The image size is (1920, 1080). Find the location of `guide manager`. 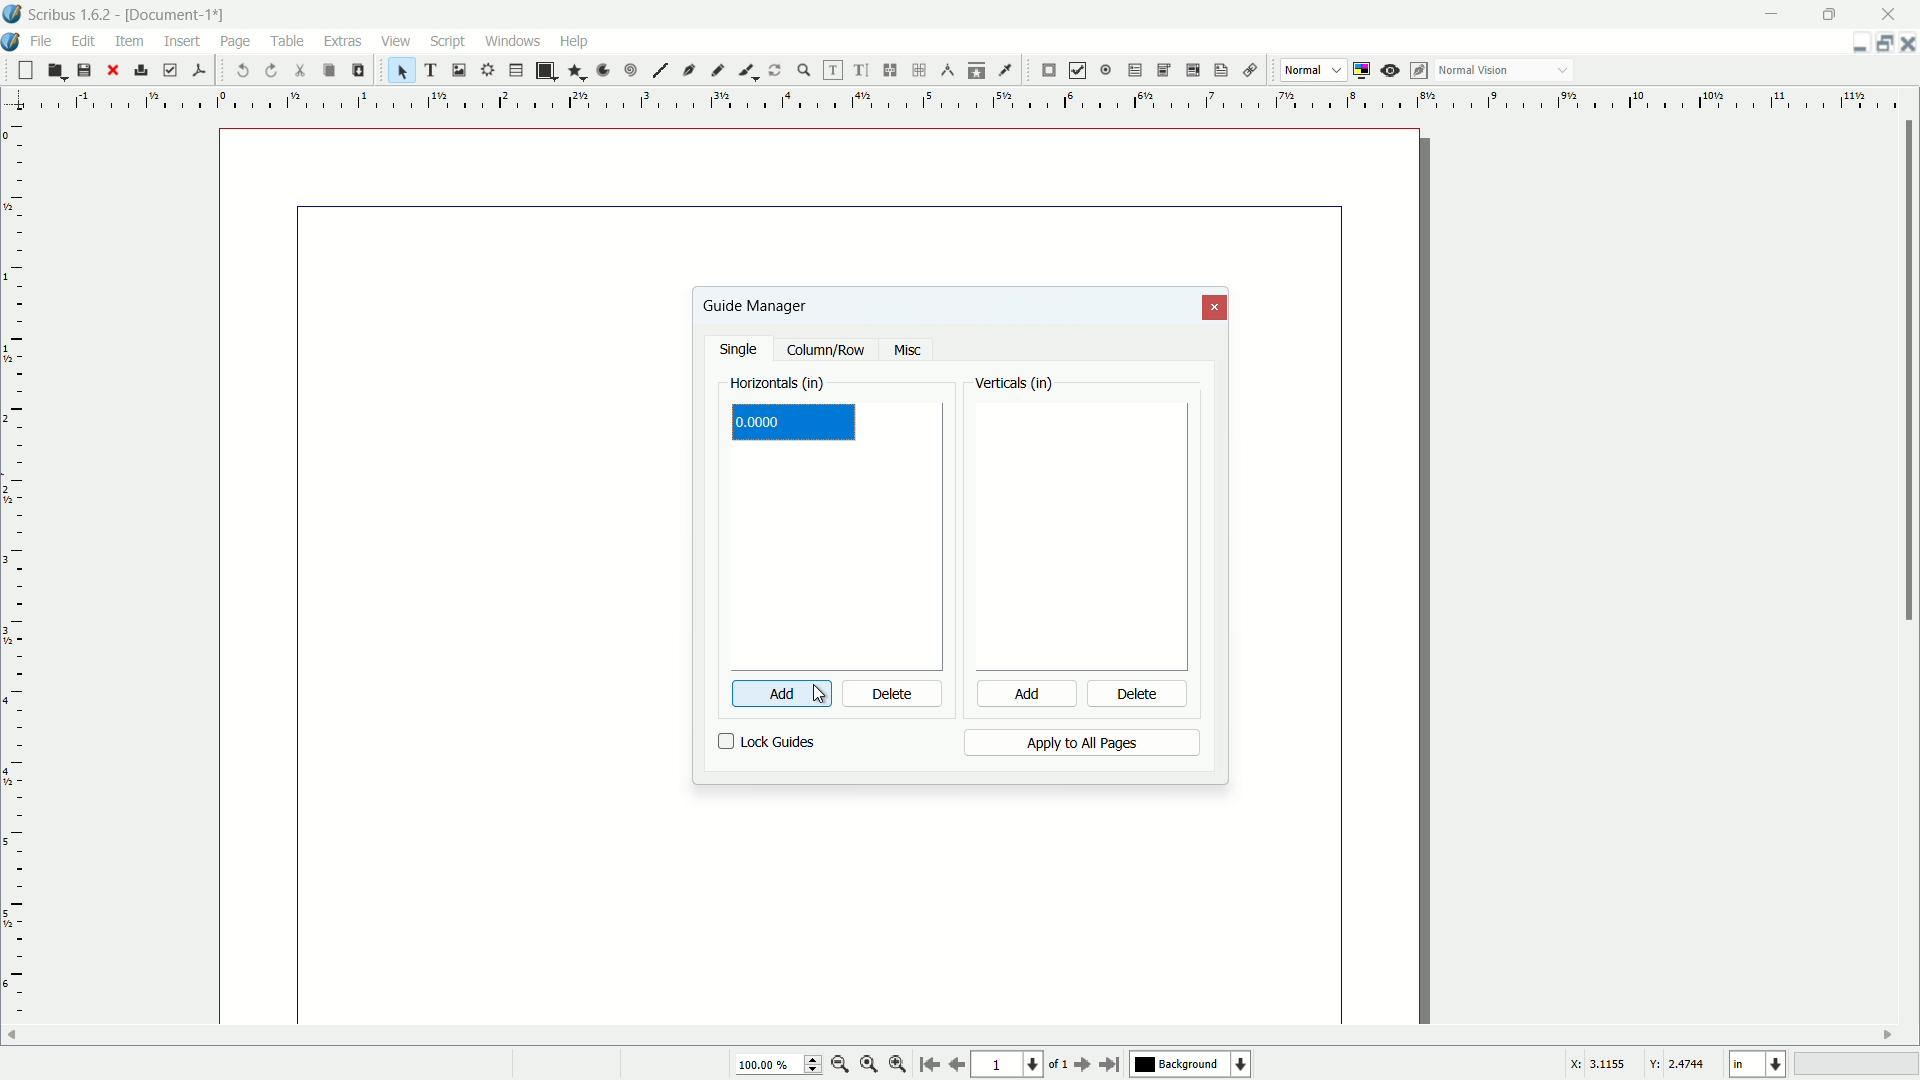

guide manager is located at coordinates (1853, 44).